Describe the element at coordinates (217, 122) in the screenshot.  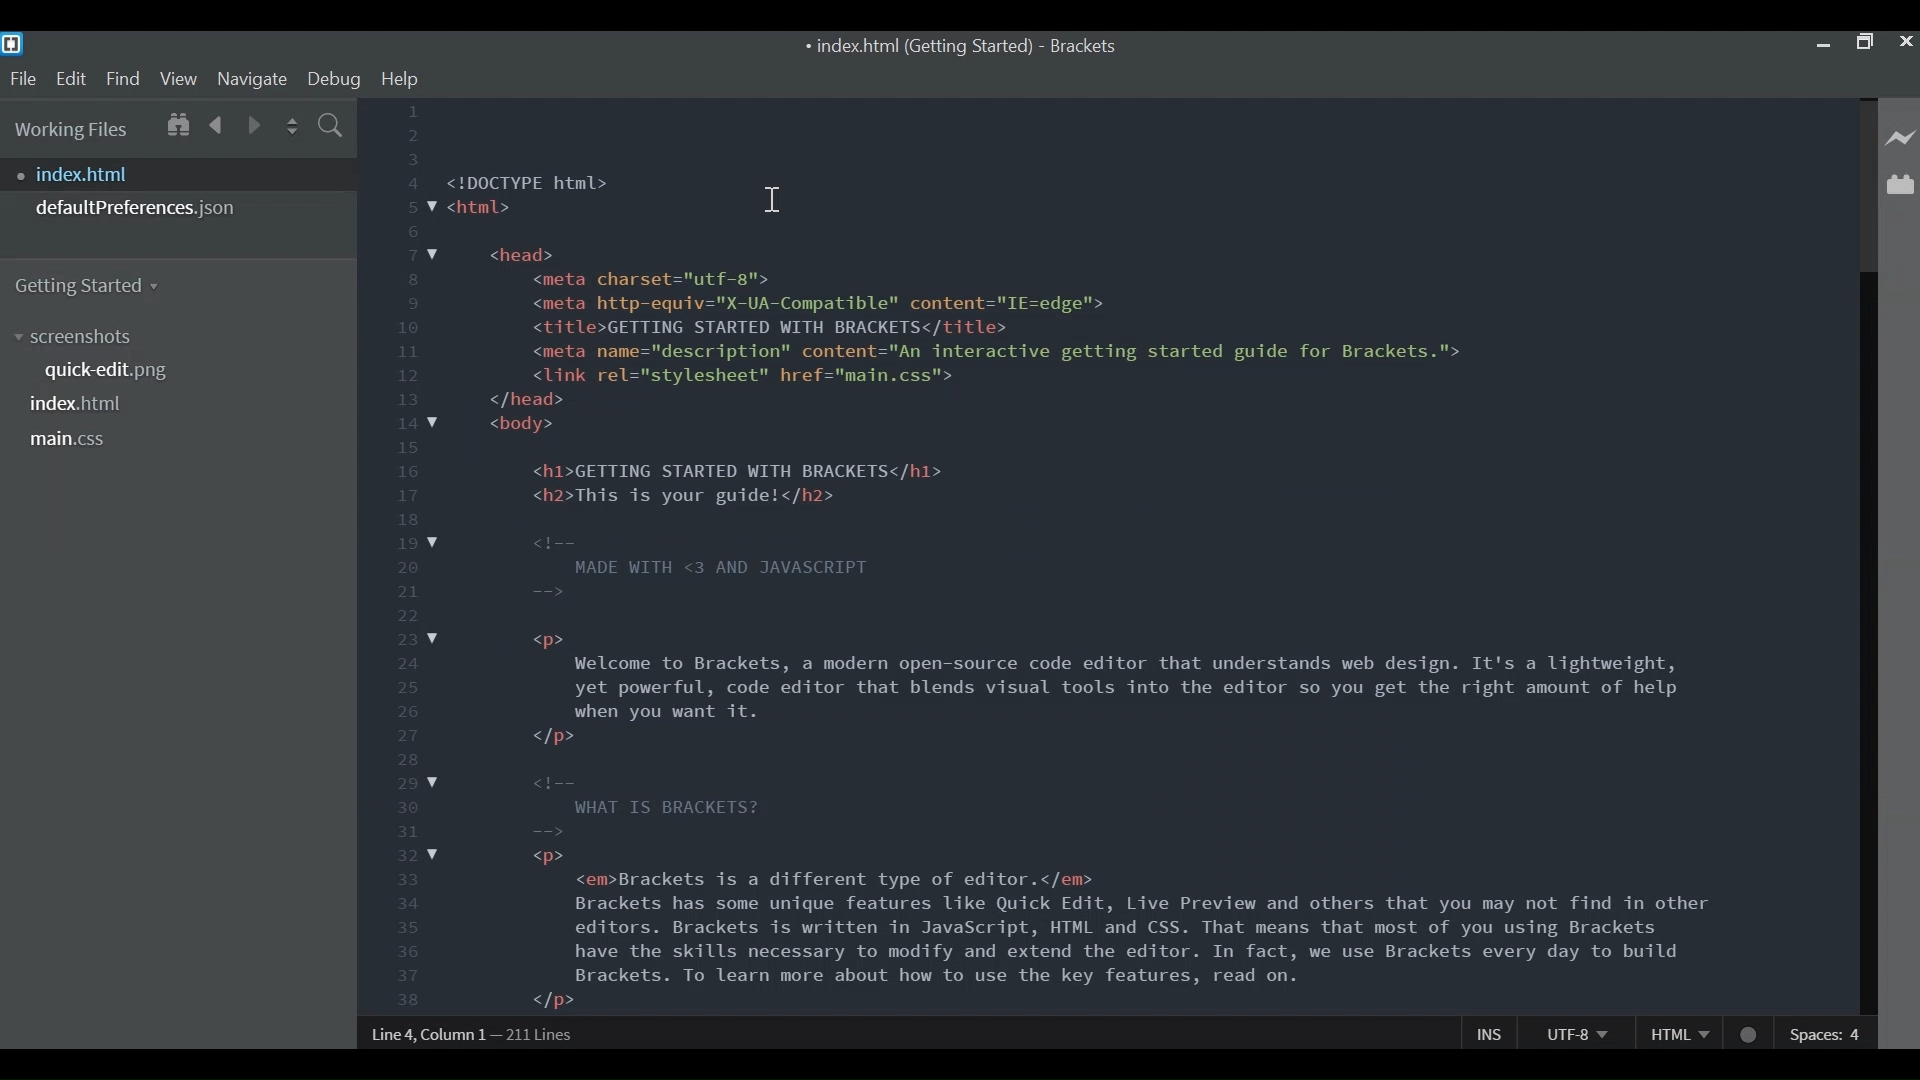
I see `Navigate Backwards` at that location.